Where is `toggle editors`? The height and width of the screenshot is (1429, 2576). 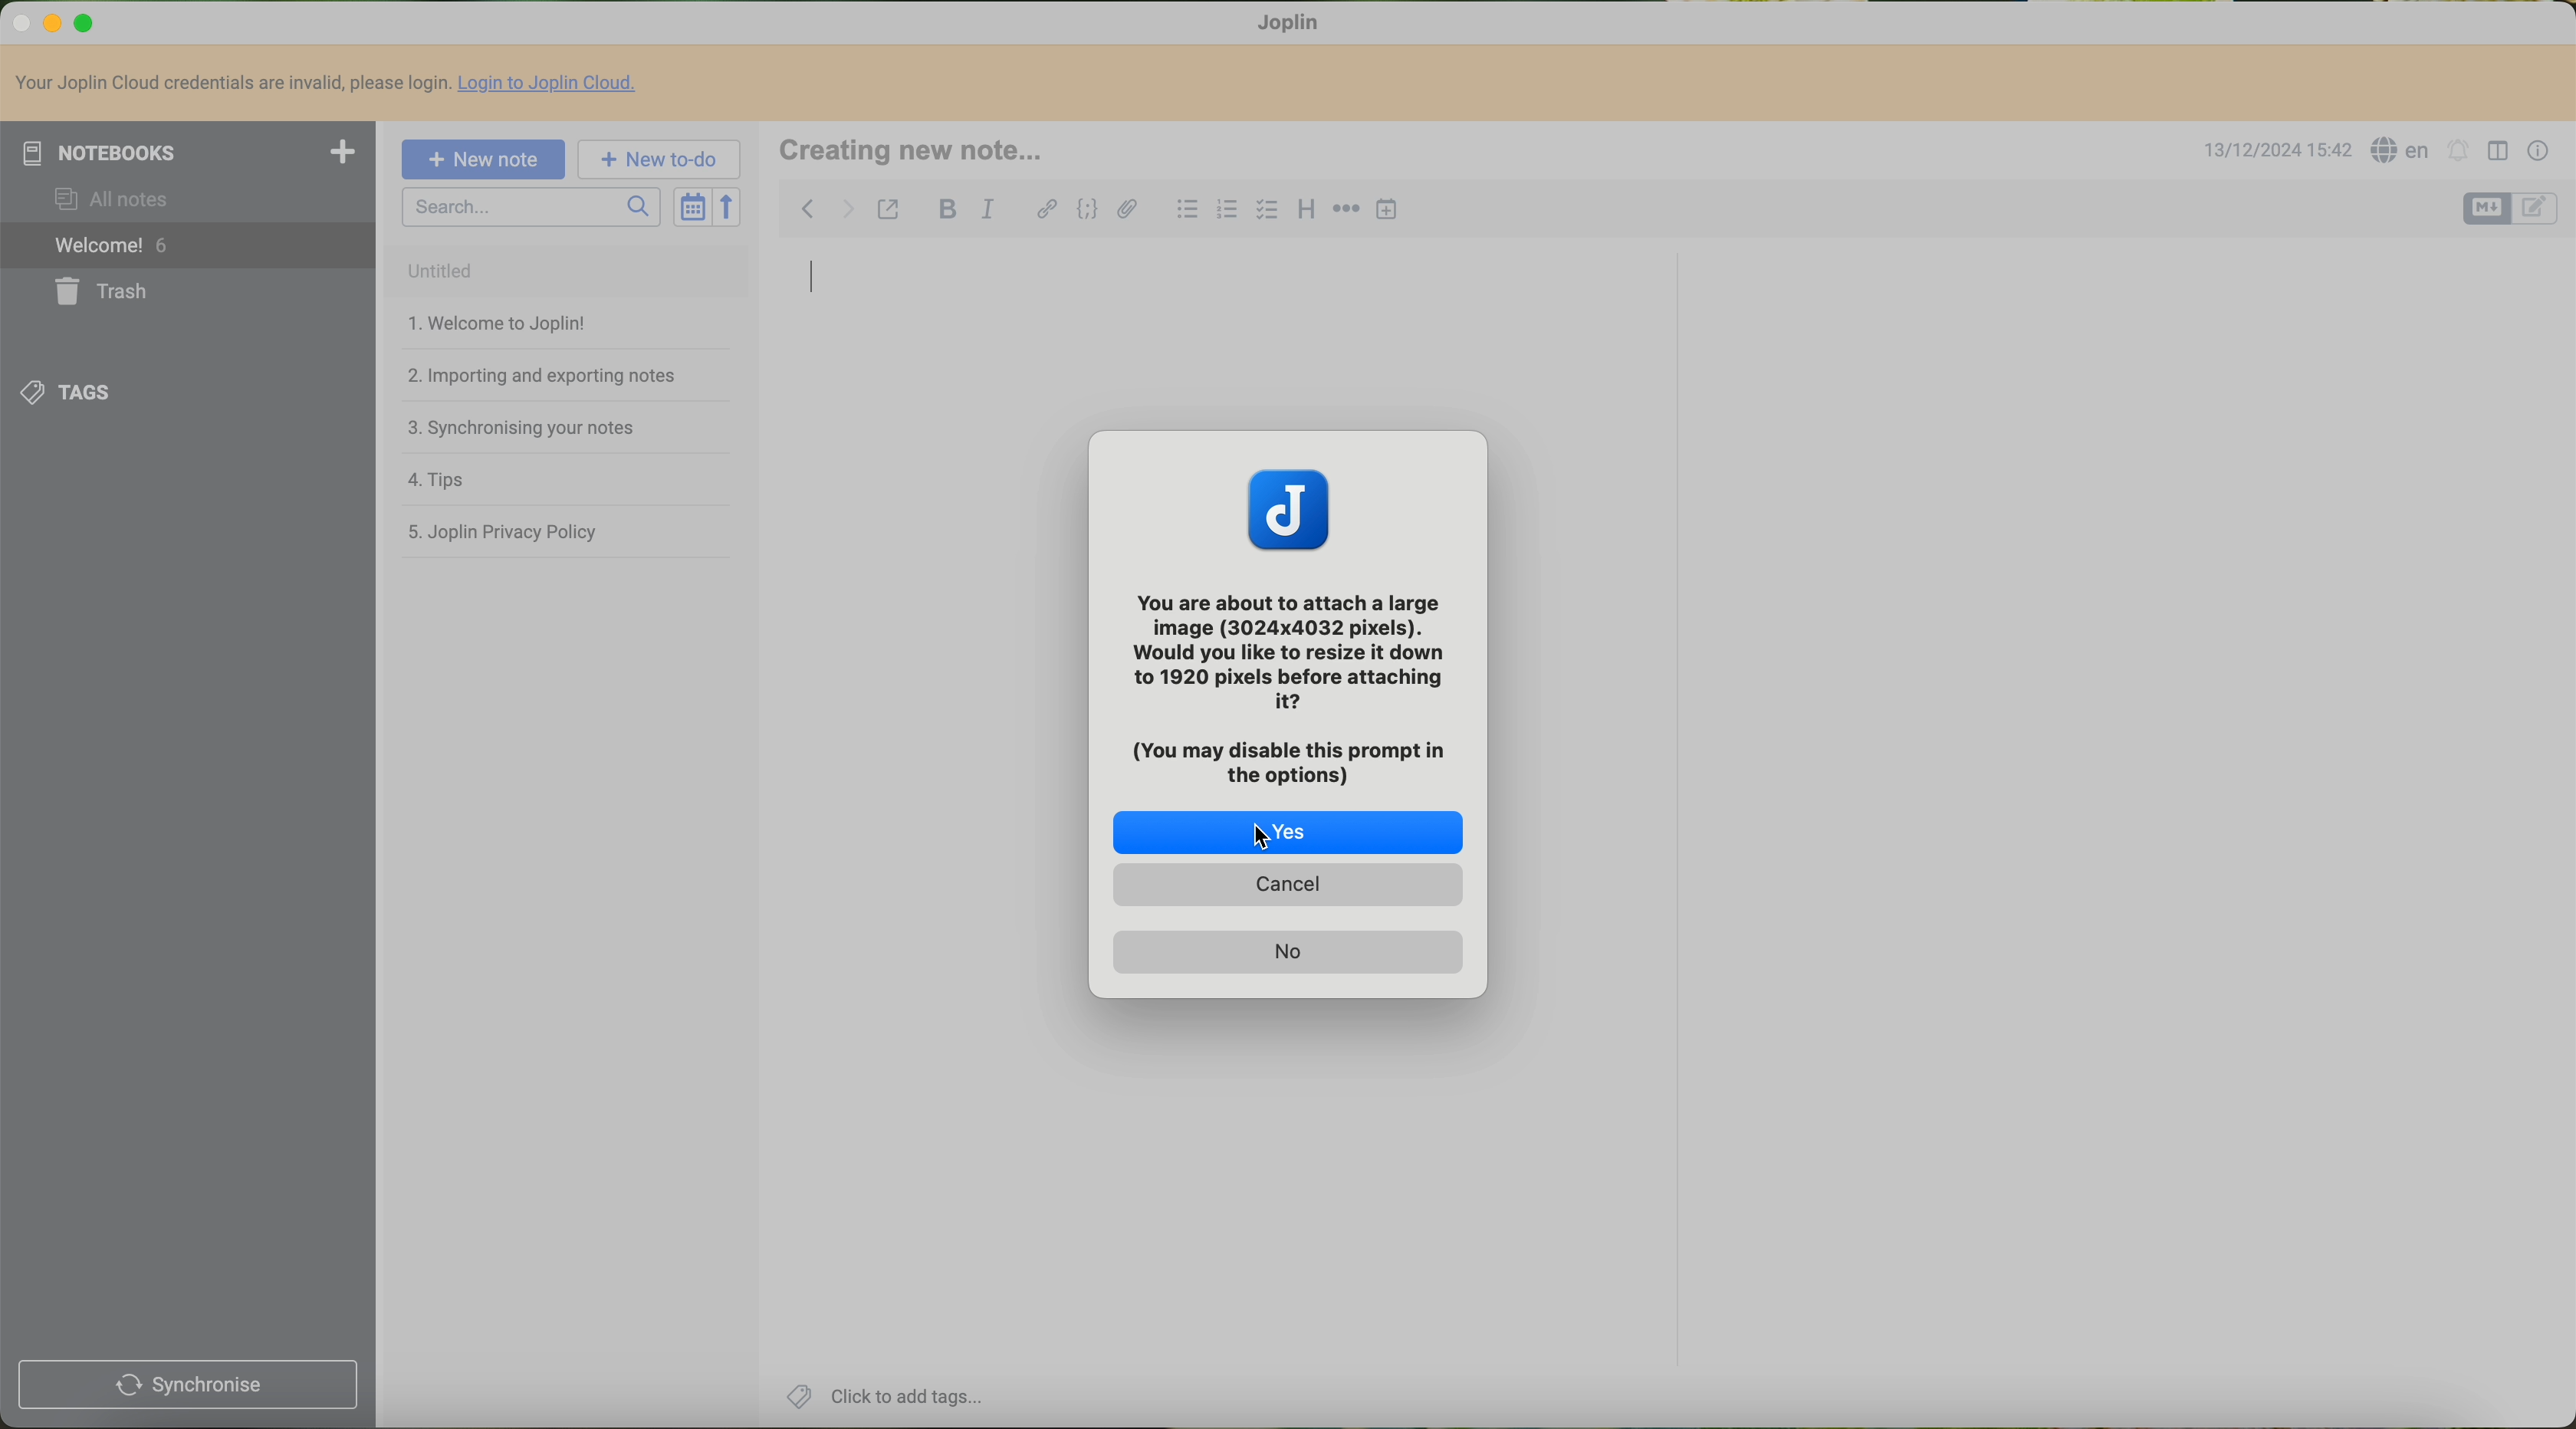 toggle editors is located at coordinates (2539, 211).